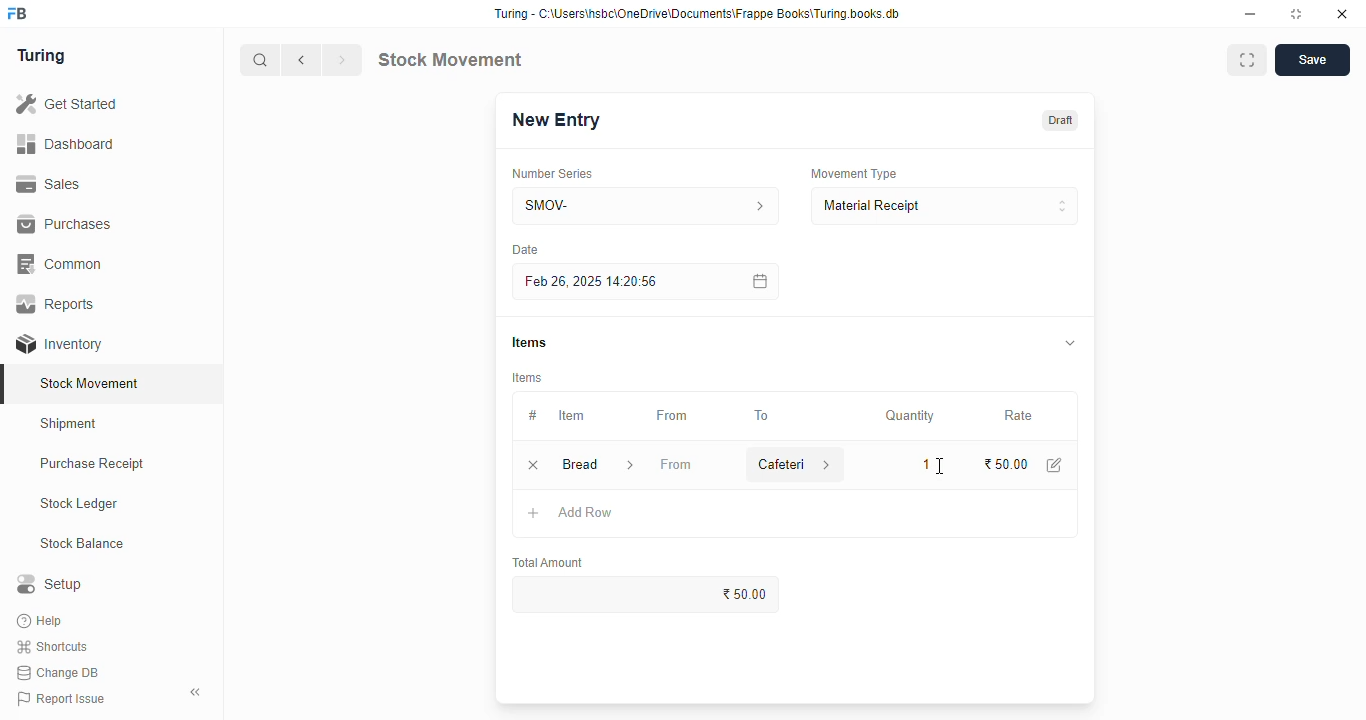  What do you see at coordinates (302, 60) in the screenshot?
I see `previous` at bounding box center [302, 60].